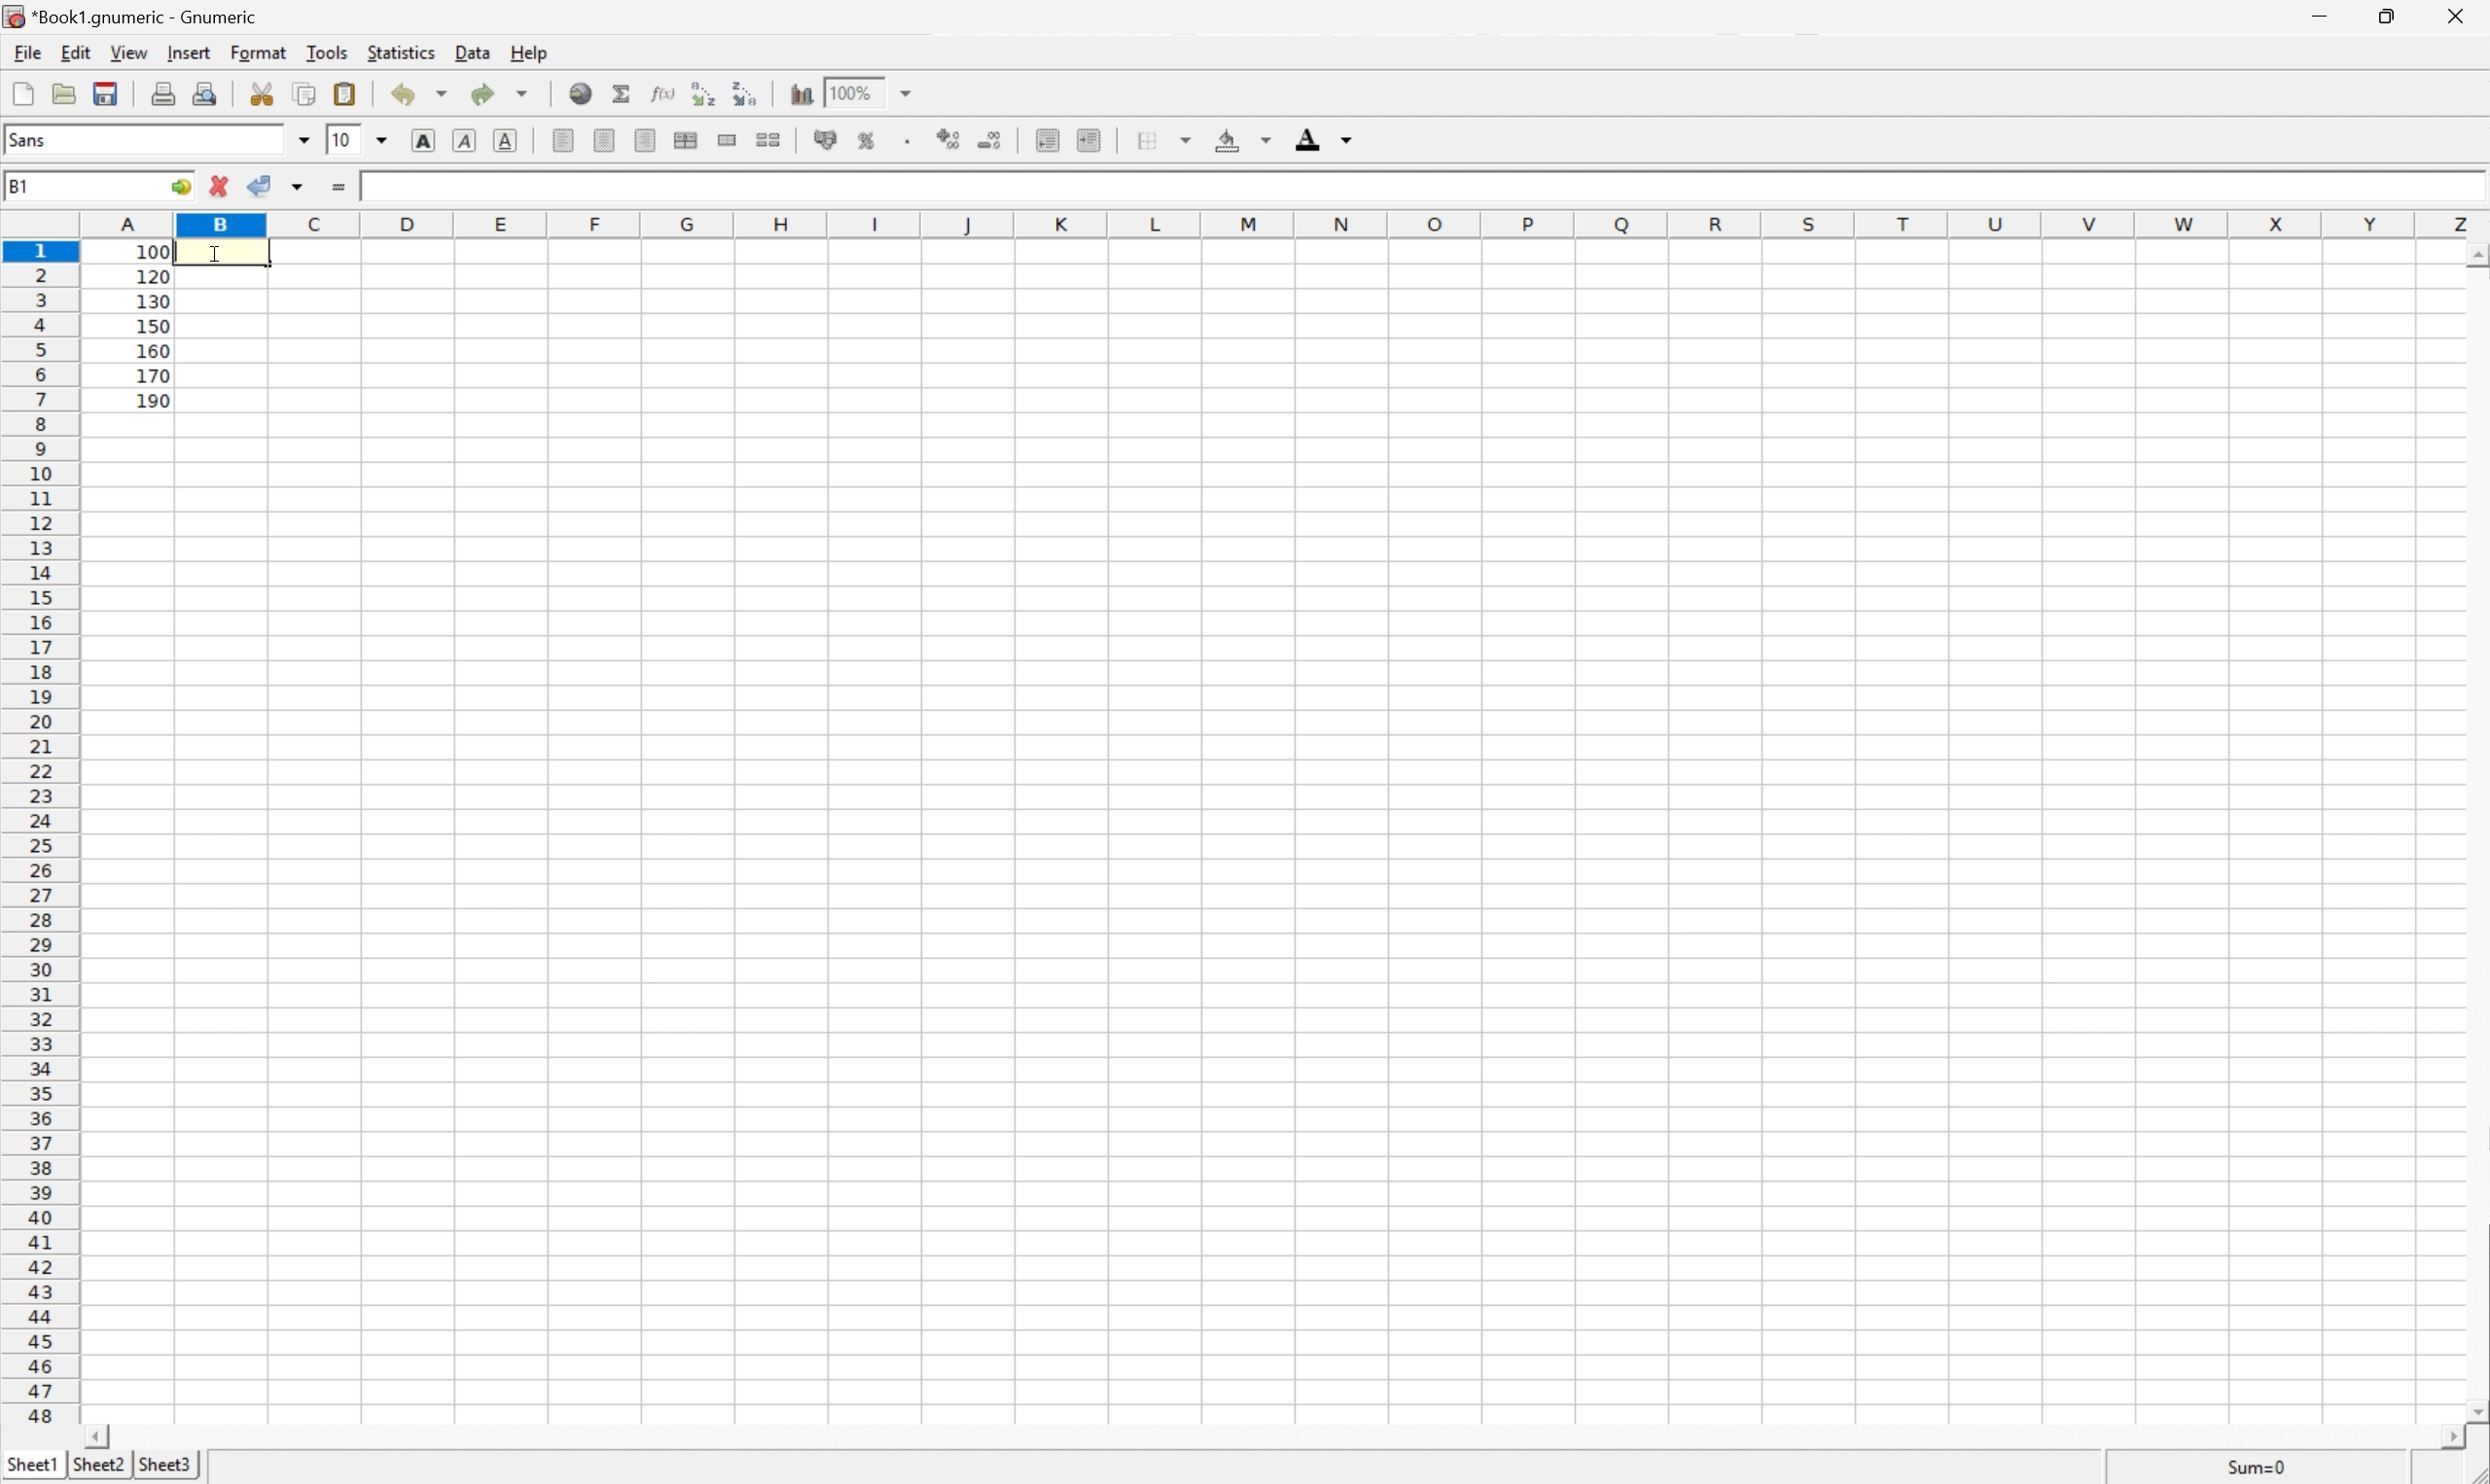  I want to click on Cursor, so click(218, 250).